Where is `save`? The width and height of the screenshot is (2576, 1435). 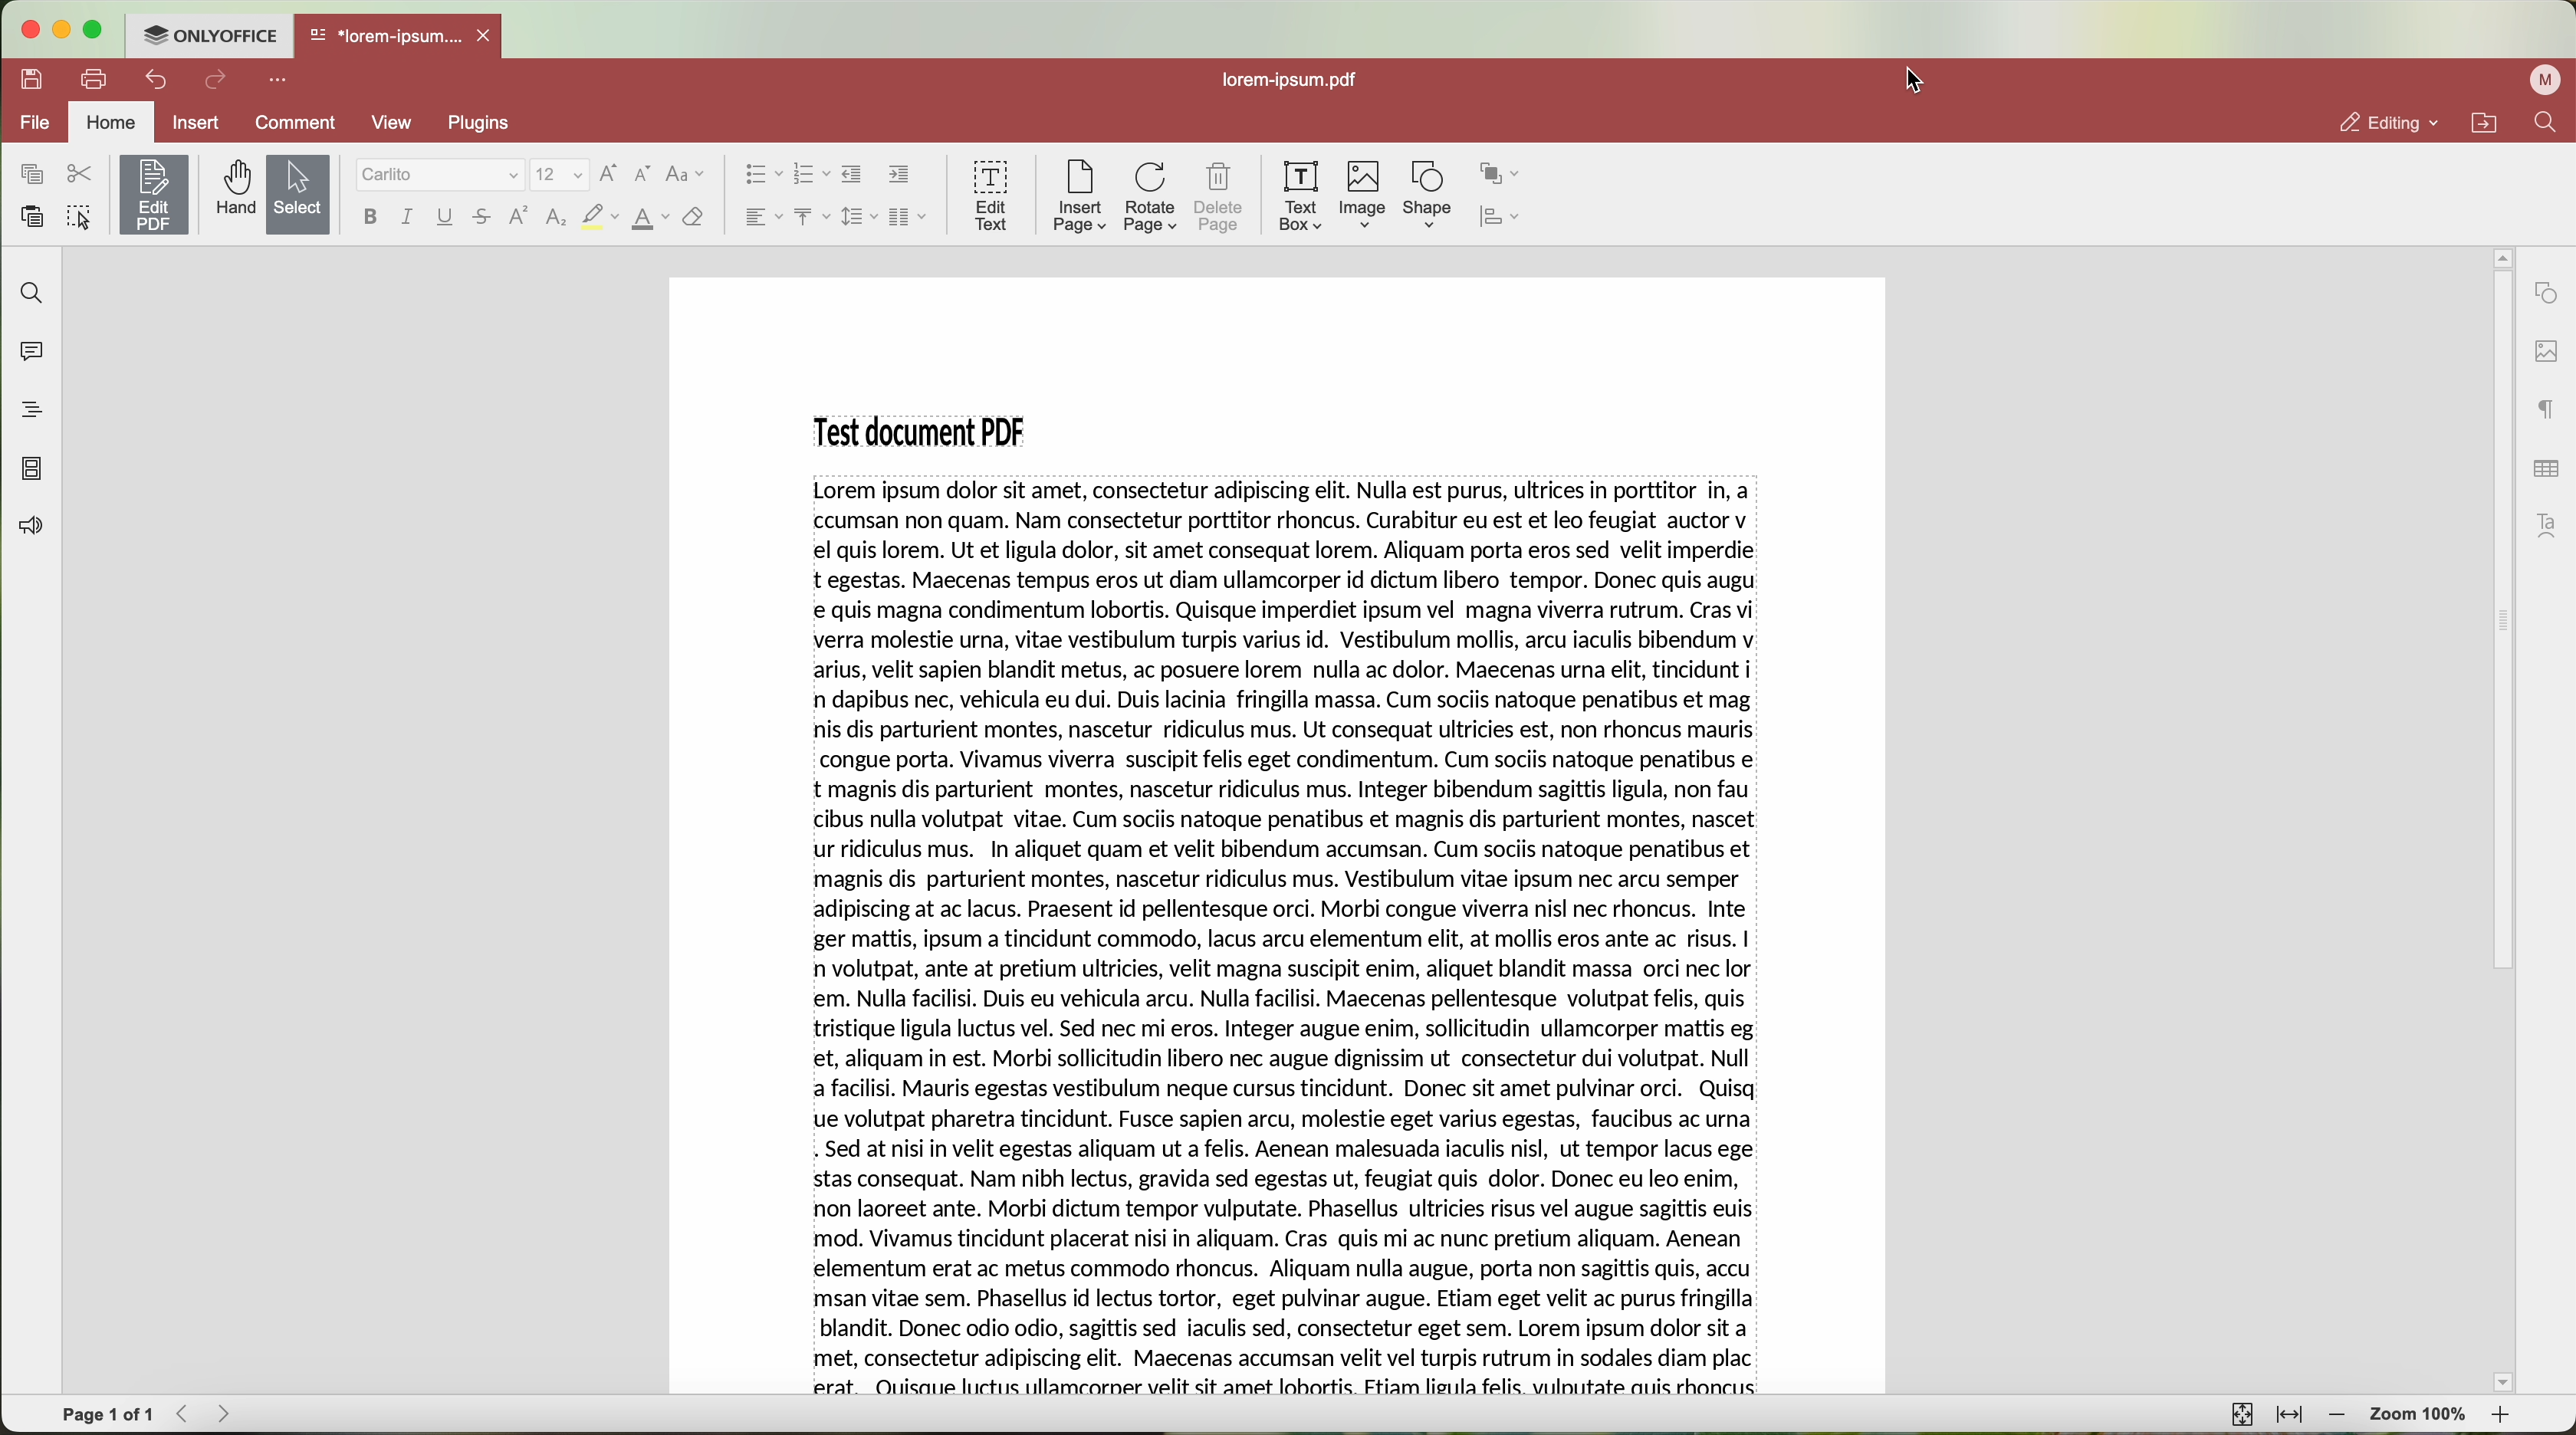 save is located at coordinates (33, 80).